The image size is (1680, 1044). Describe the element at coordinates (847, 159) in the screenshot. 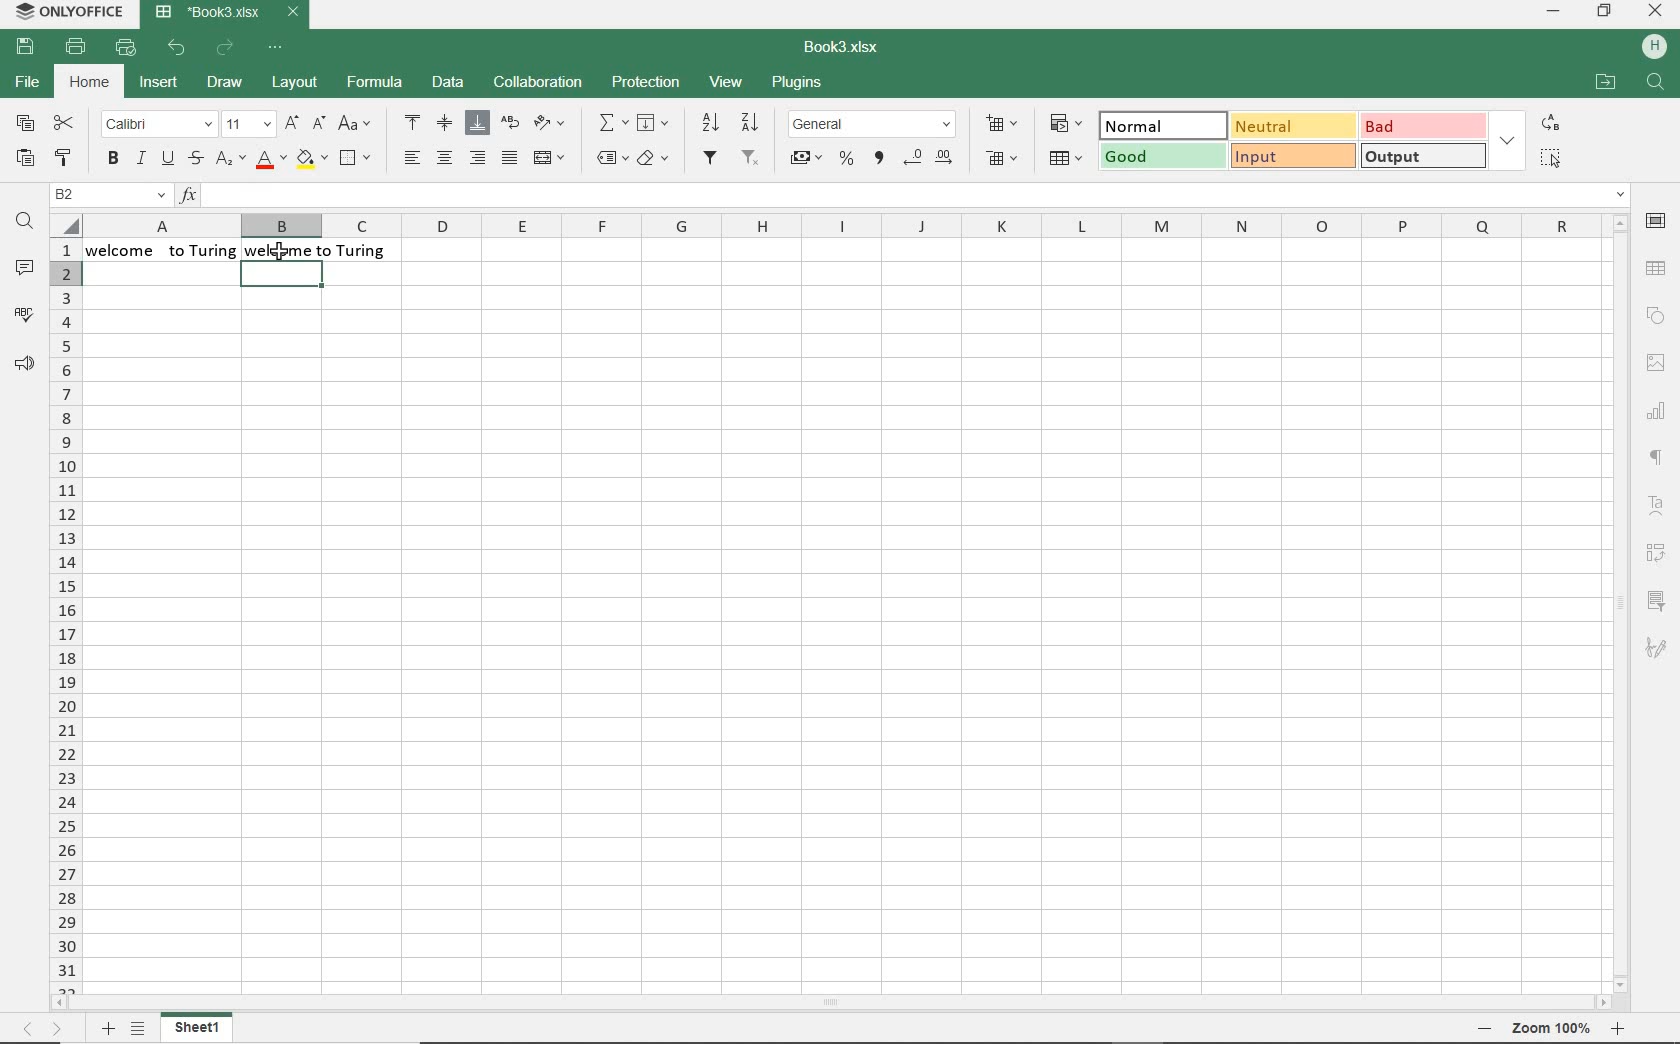

I see `percent style` at that location.